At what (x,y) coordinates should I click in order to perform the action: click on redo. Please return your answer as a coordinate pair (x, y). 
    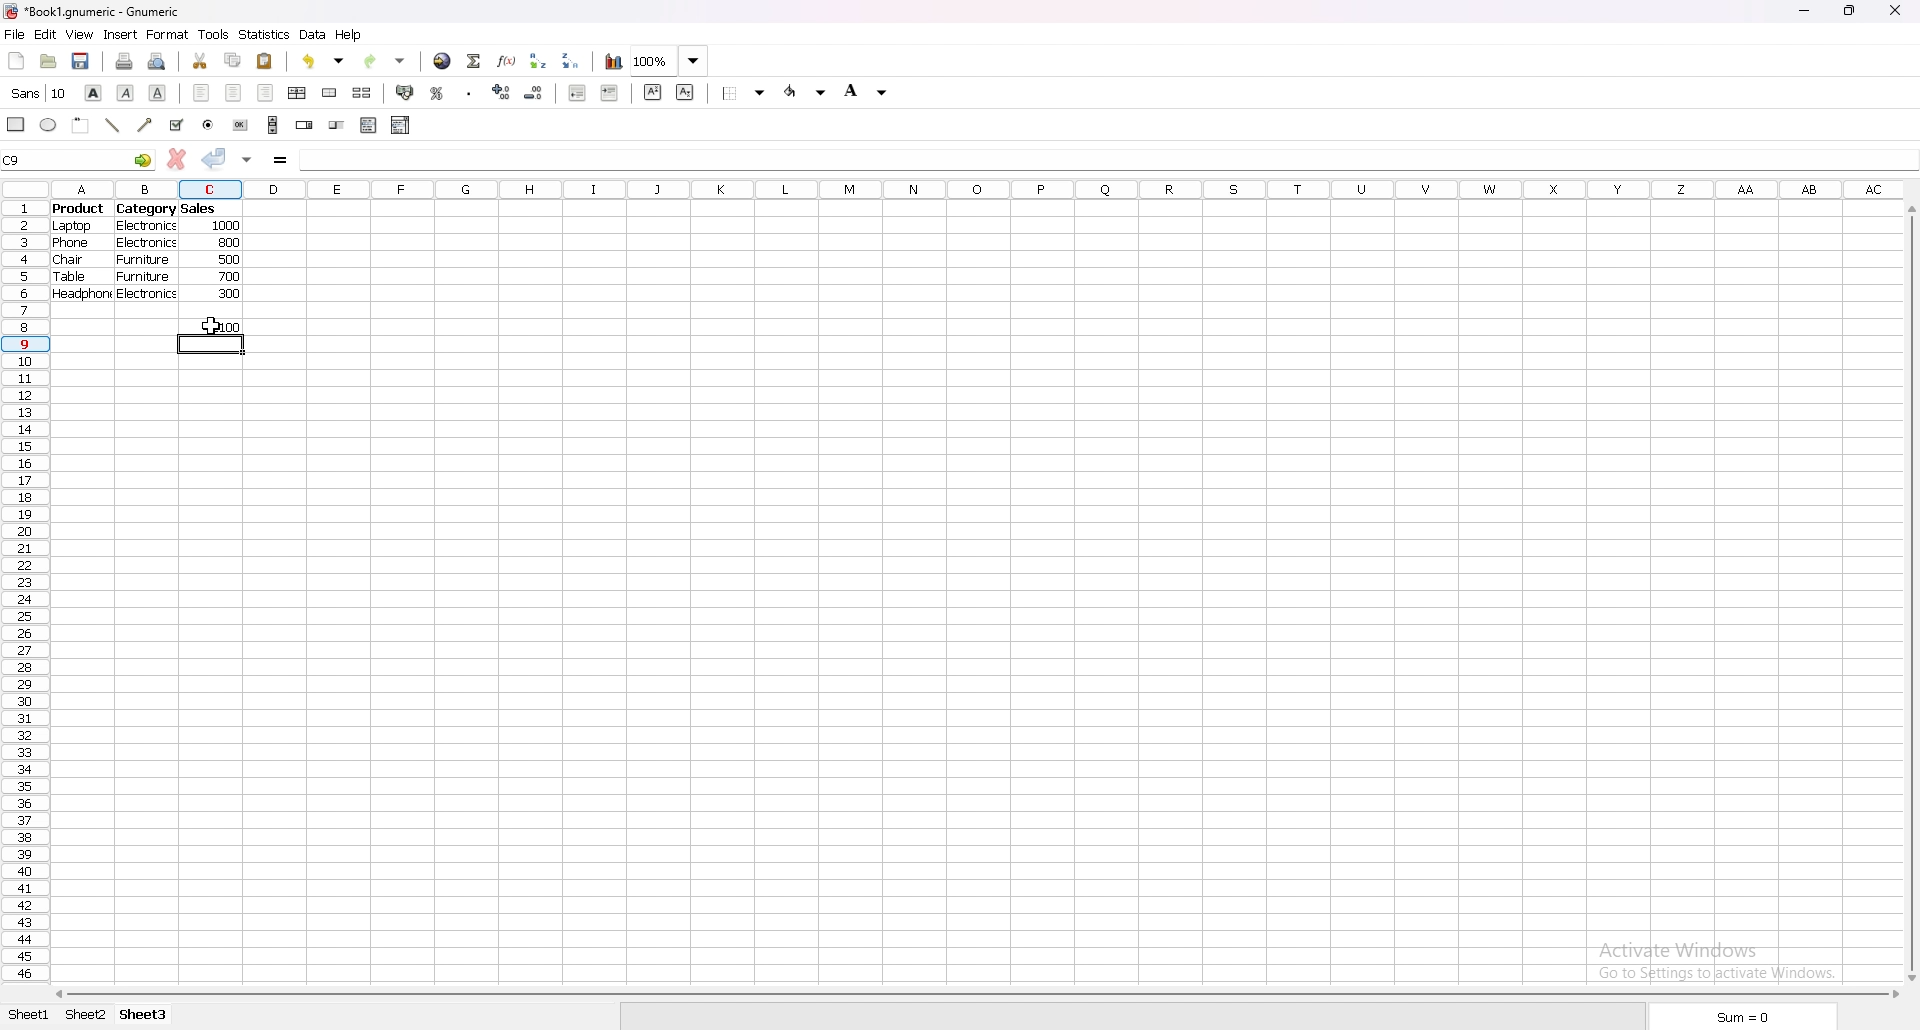
    Looking at the image, I should click on (386, 60).